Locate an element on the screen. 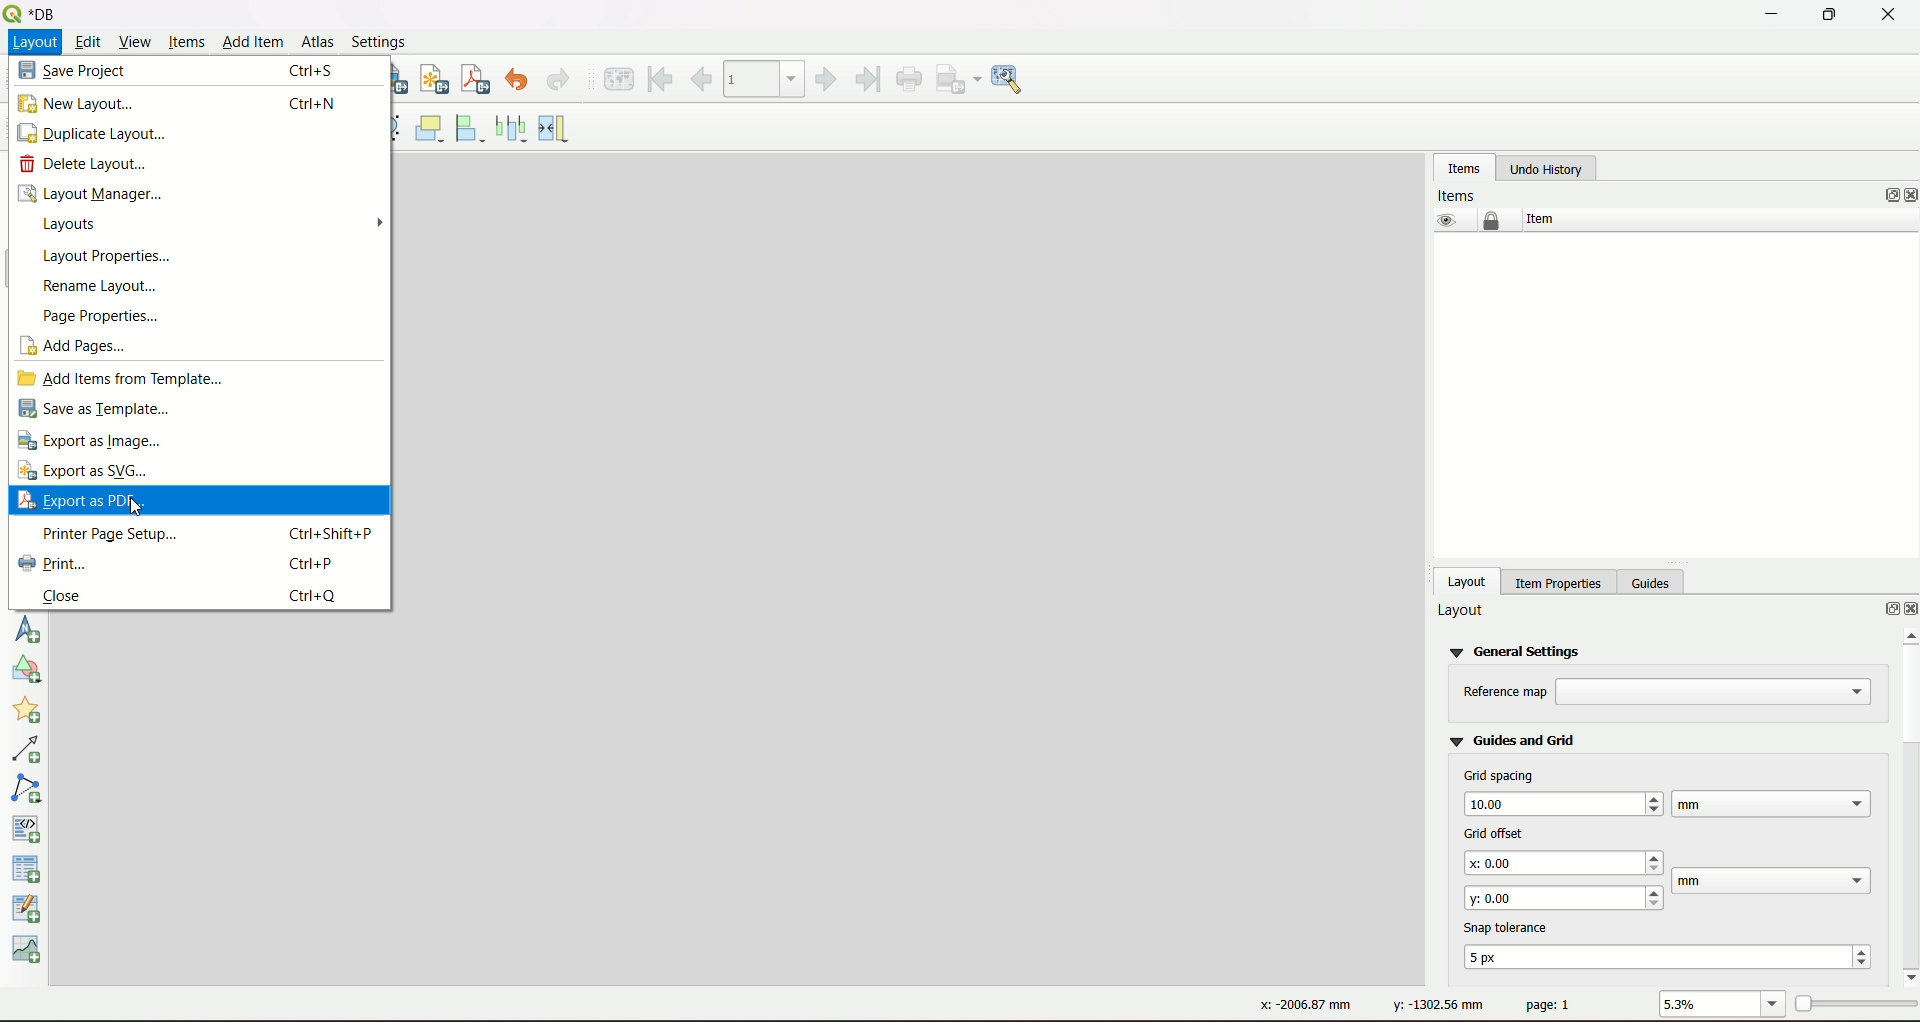 This screenshot has width=1920, height=1022. image settings is located at coordinates (1012, 80).